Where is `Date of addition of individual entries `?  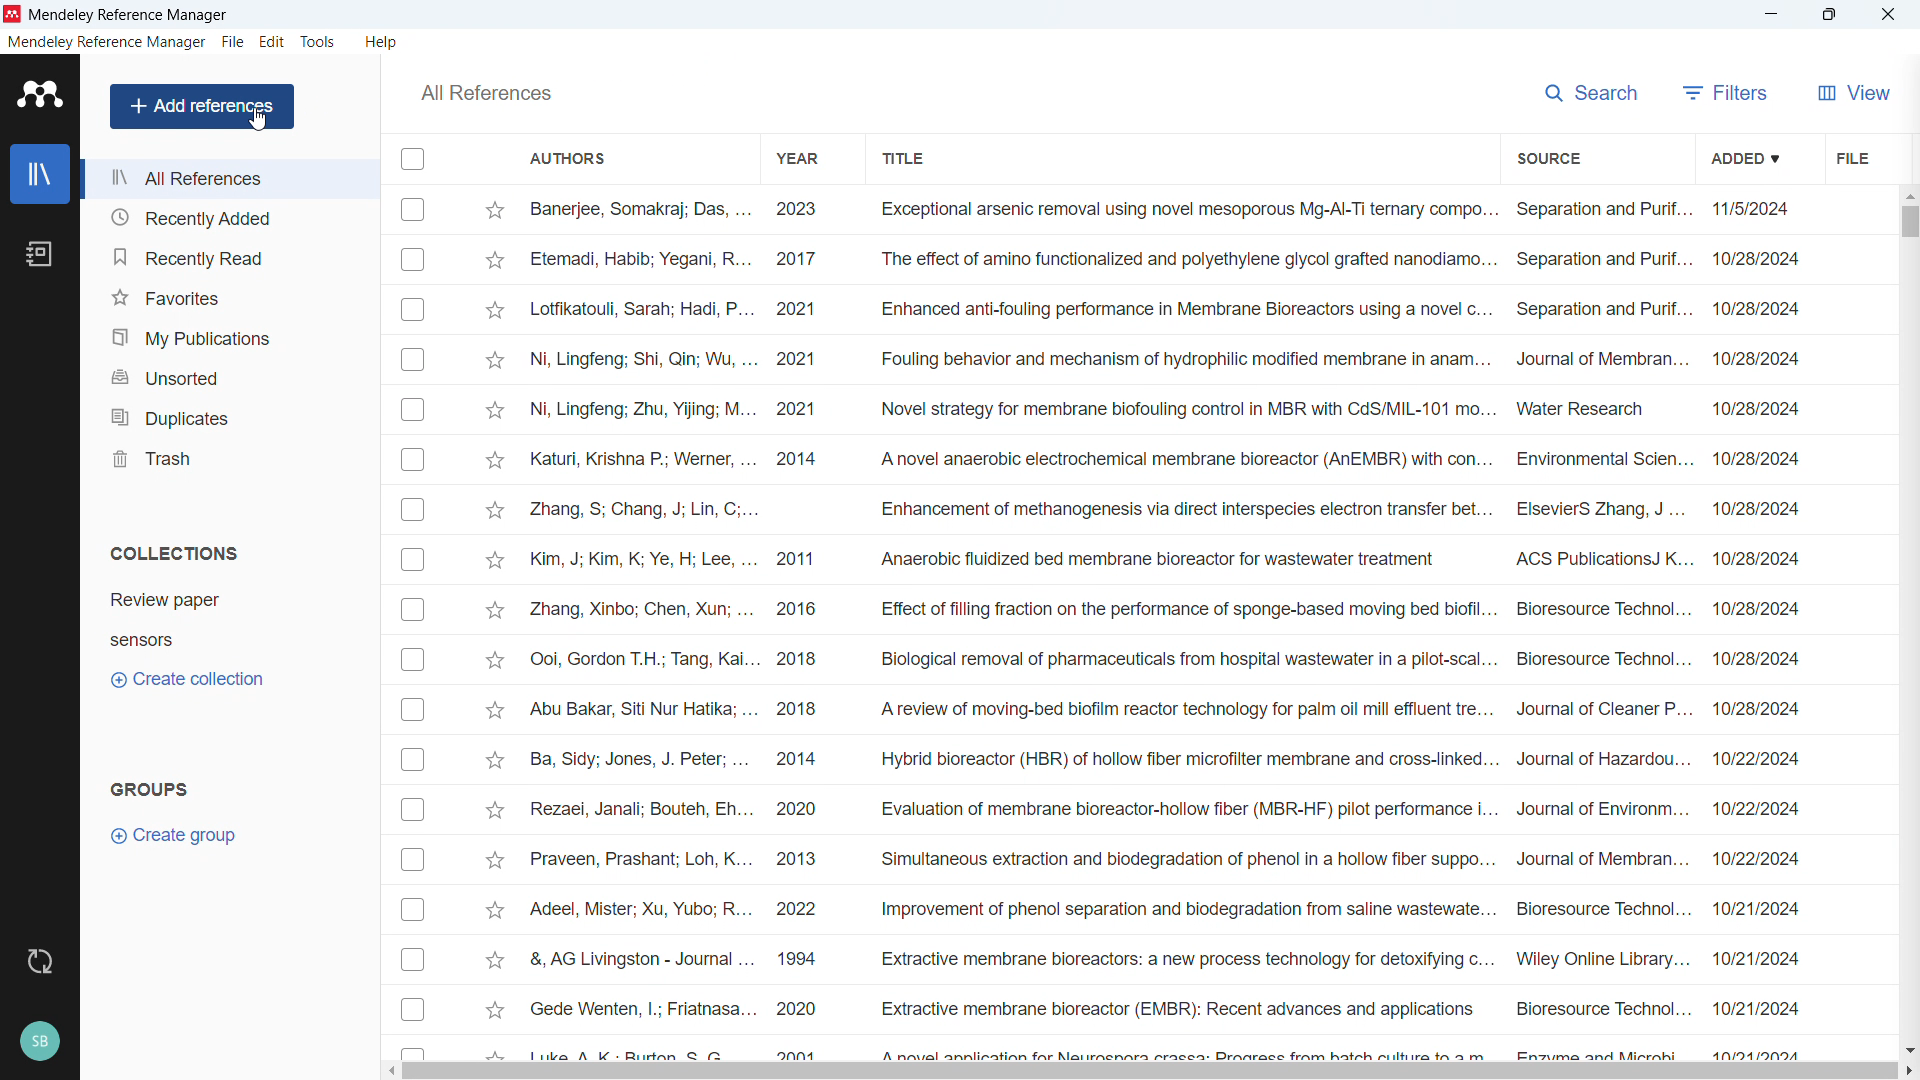 Date of addition of individual entries  is located at coordinates (1757, 629).